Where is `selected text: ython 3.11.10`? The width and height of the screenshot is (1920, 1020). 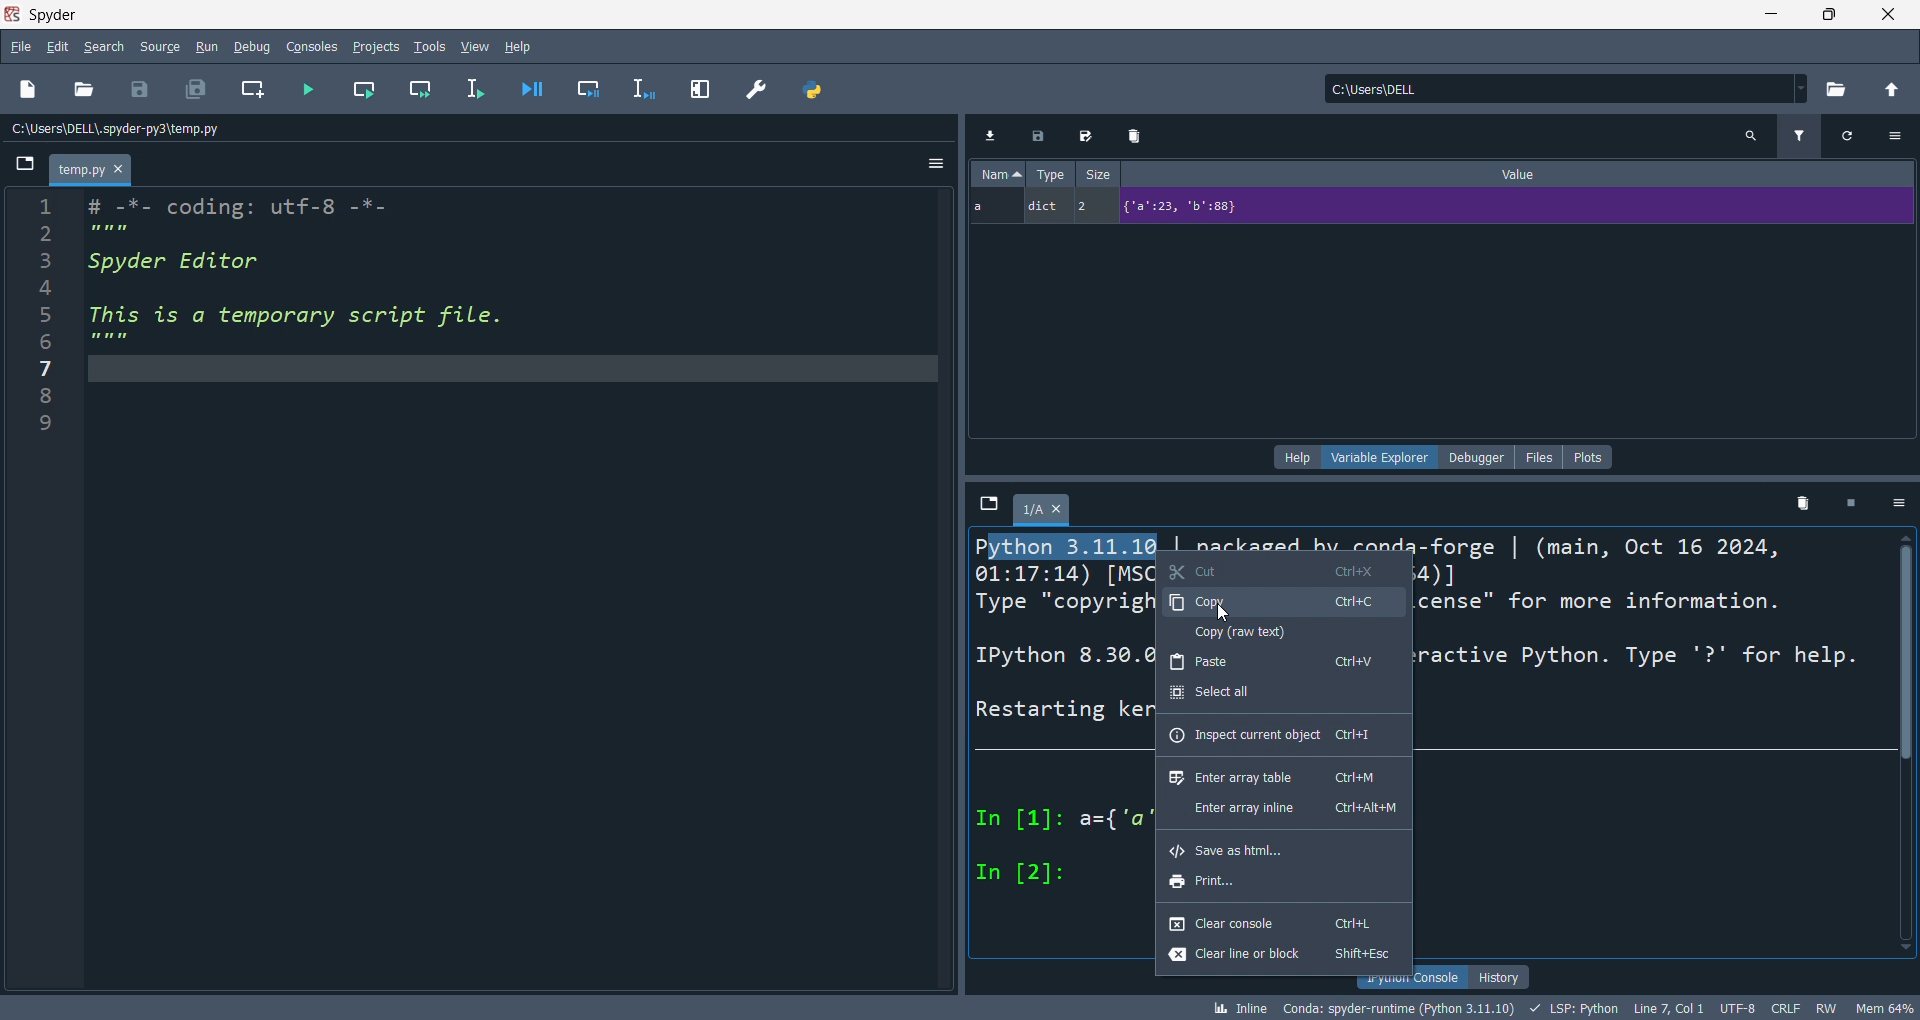 selected text: ython 3.11.10 is located at coordinates (1070, 546).